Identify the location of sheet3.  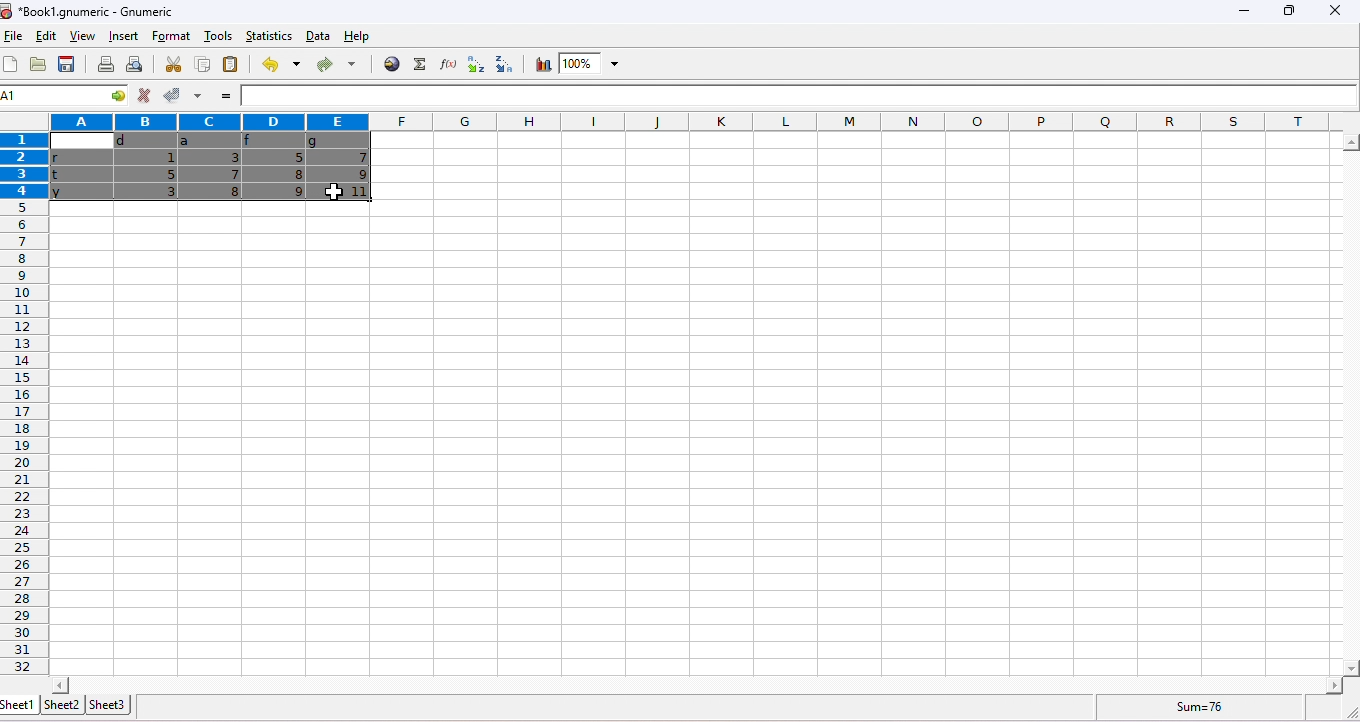
(107, 704).